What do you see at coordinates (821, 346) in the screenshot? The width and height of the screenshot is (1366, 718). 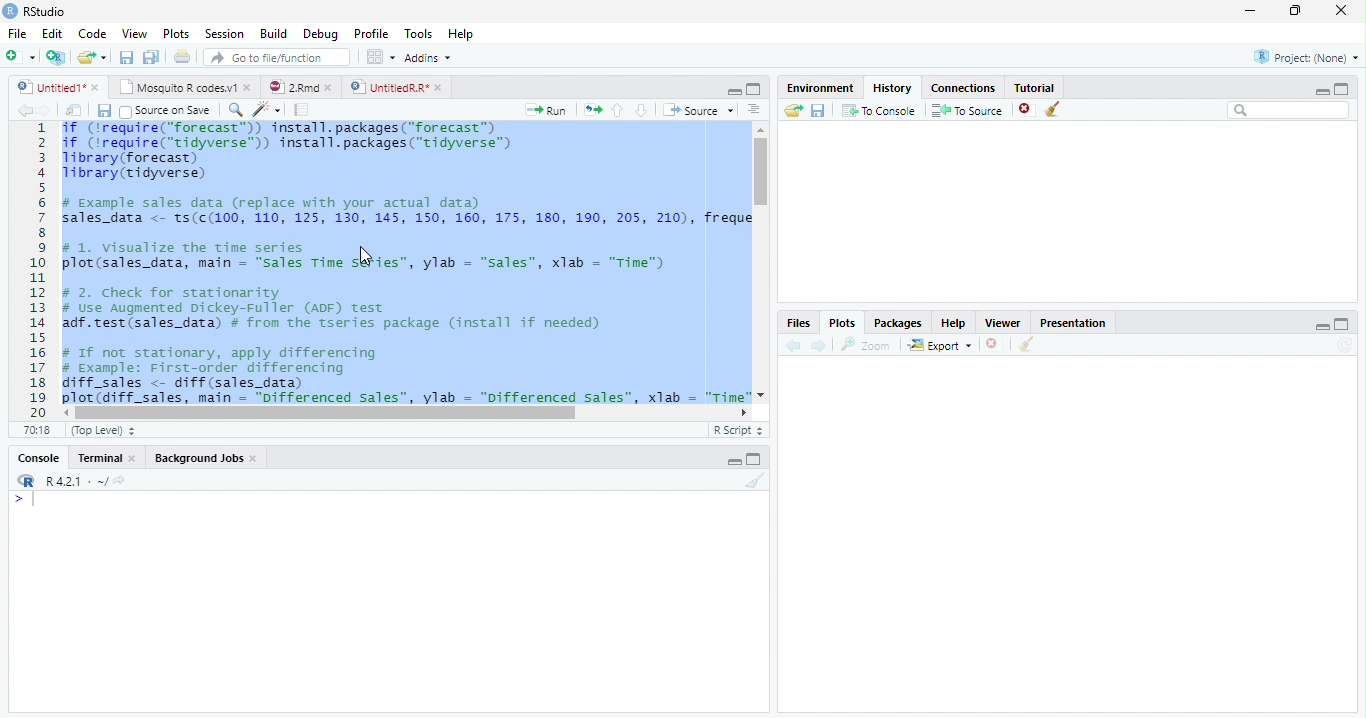 I see `Next` at bounding box center [821, 346].